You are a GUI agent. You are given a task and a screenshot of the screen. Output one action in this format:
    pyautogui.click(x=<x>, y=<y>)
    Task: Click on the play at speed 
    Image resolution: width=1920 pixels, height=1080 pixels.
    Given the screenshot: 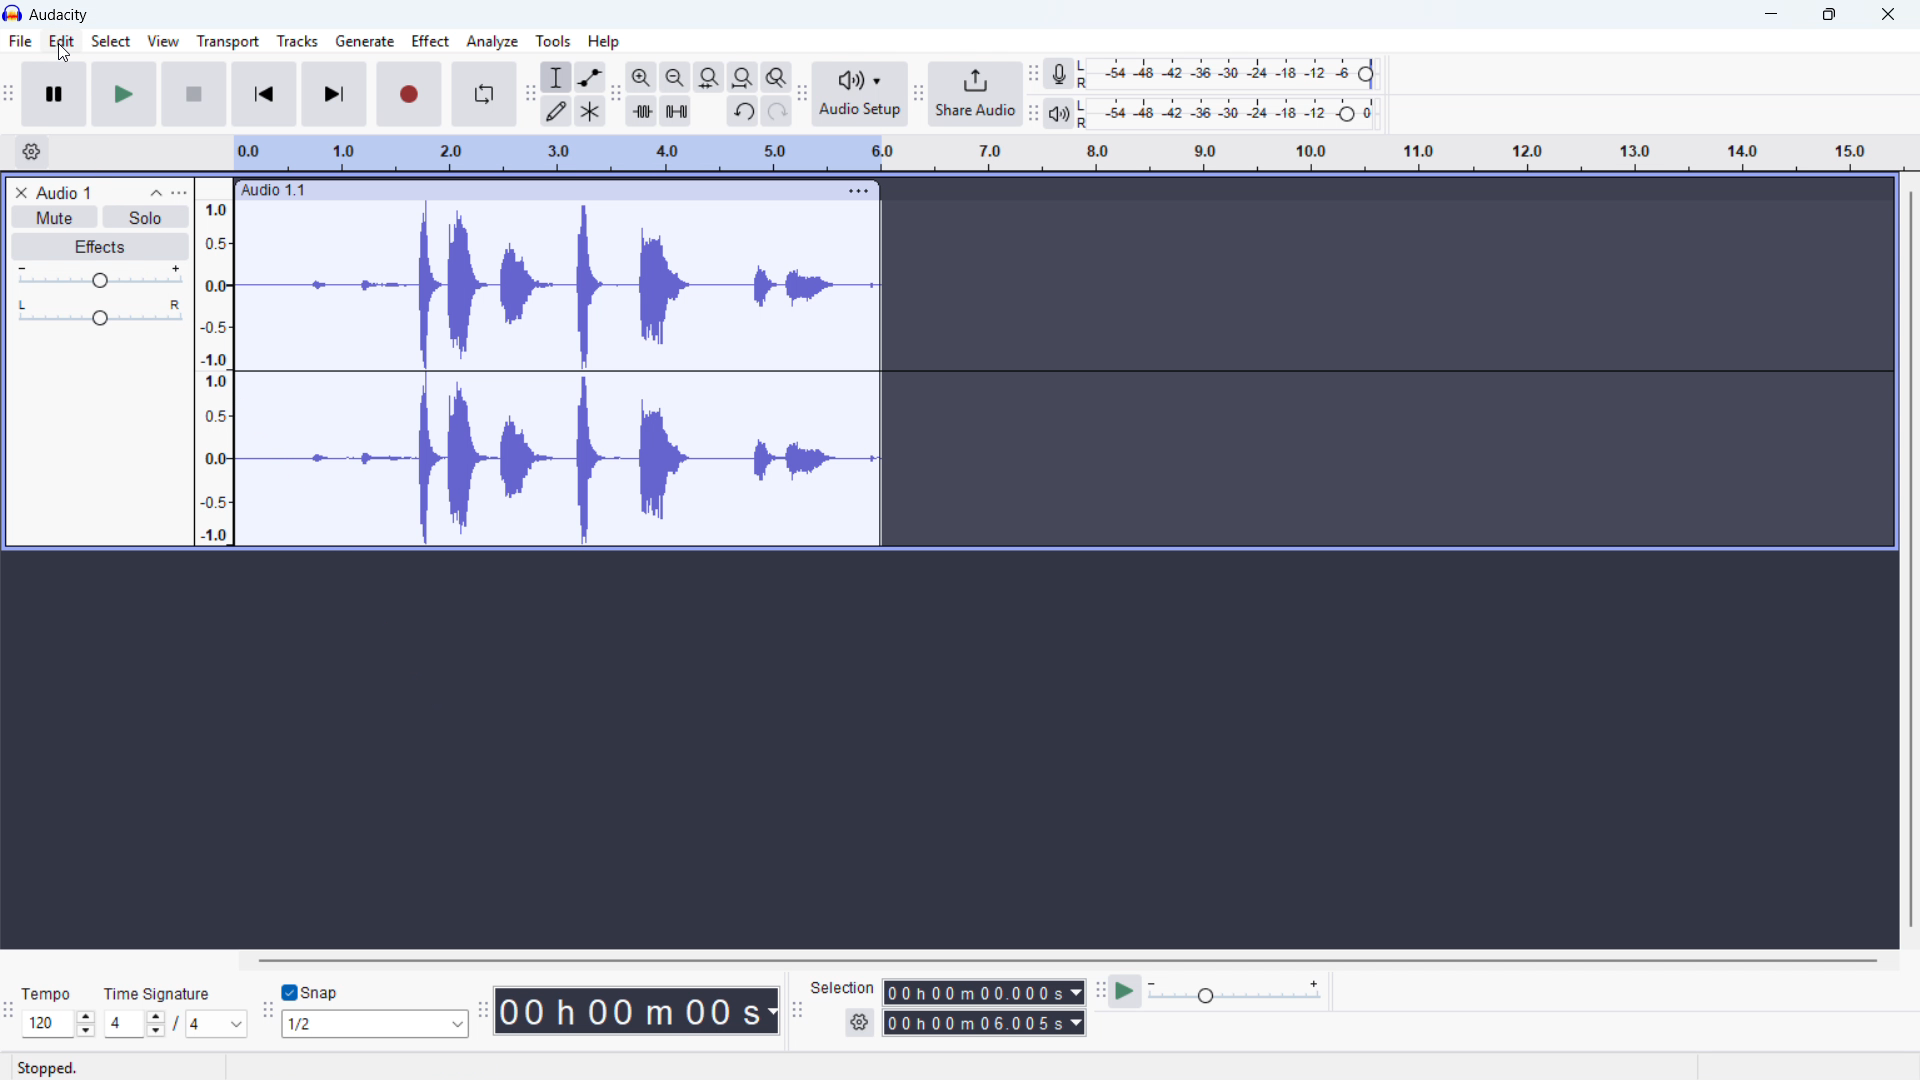 What is the action you would take?
    pyautogui.click(x=1125, y=993)
    